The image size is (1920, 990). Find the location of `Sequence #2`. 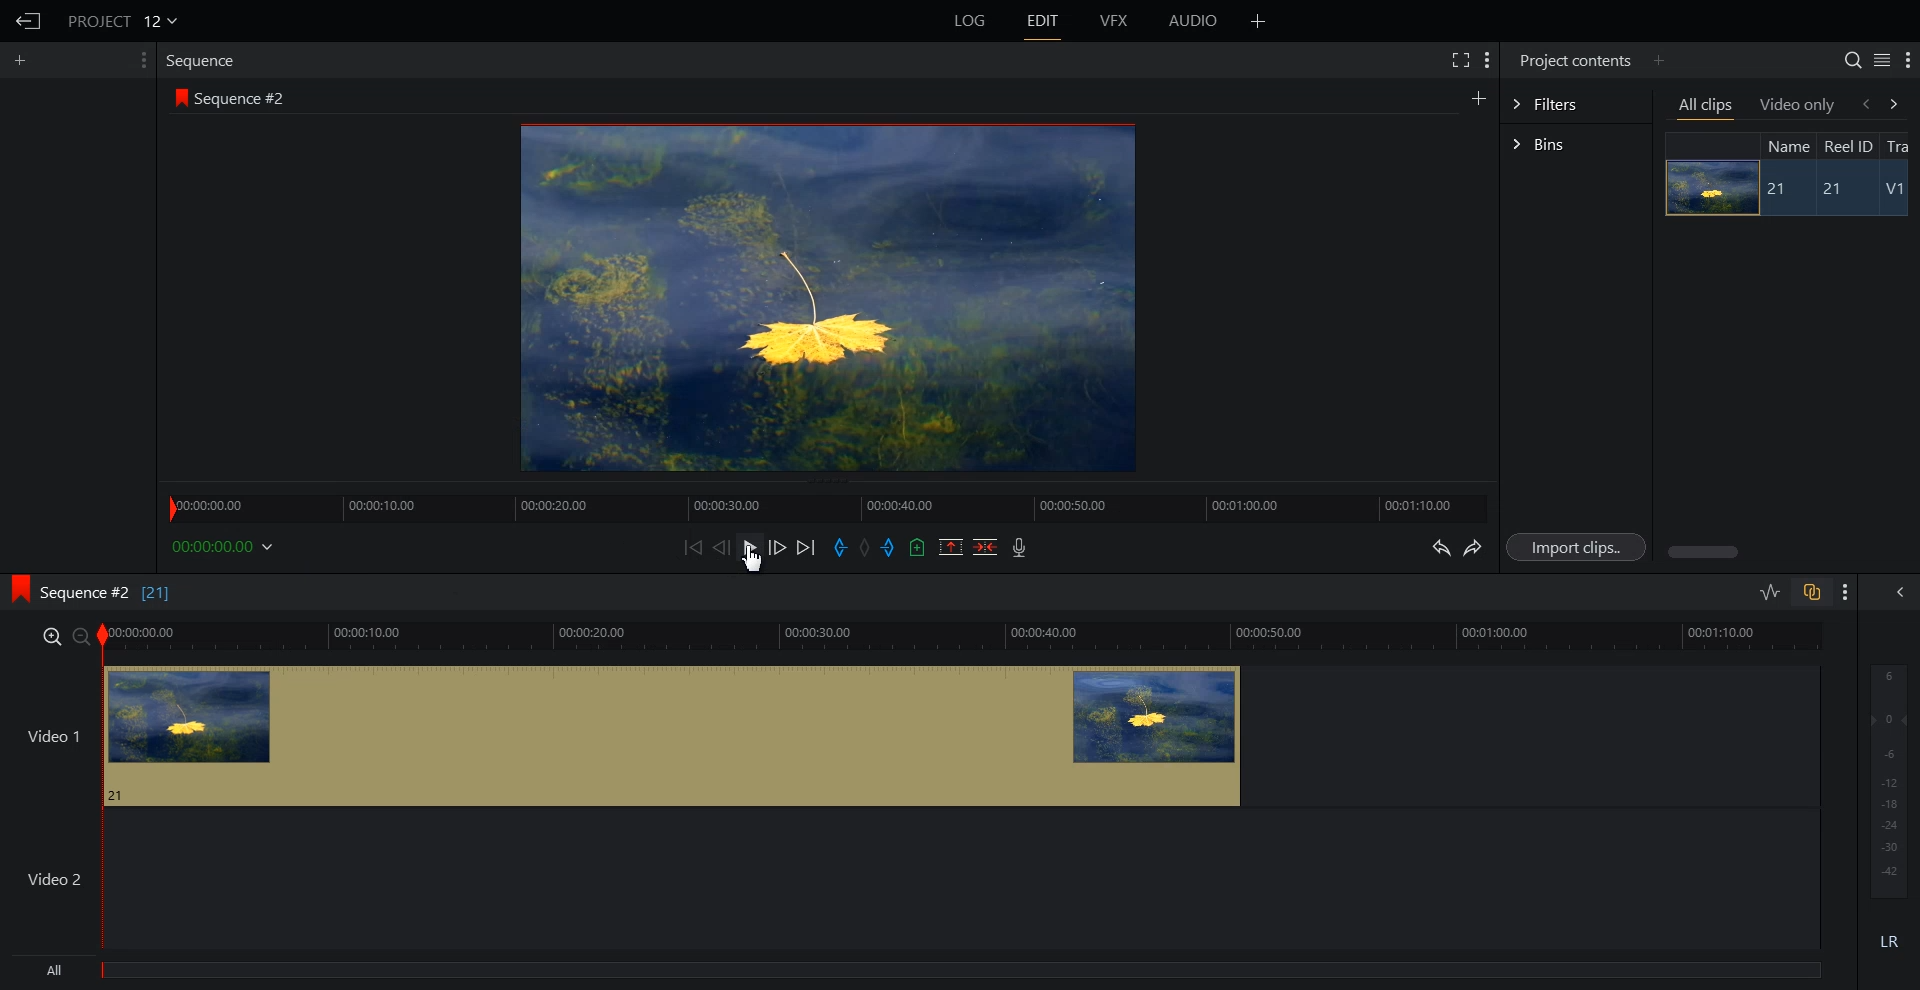

Sequence #2 is located at coordinates (245, 99).